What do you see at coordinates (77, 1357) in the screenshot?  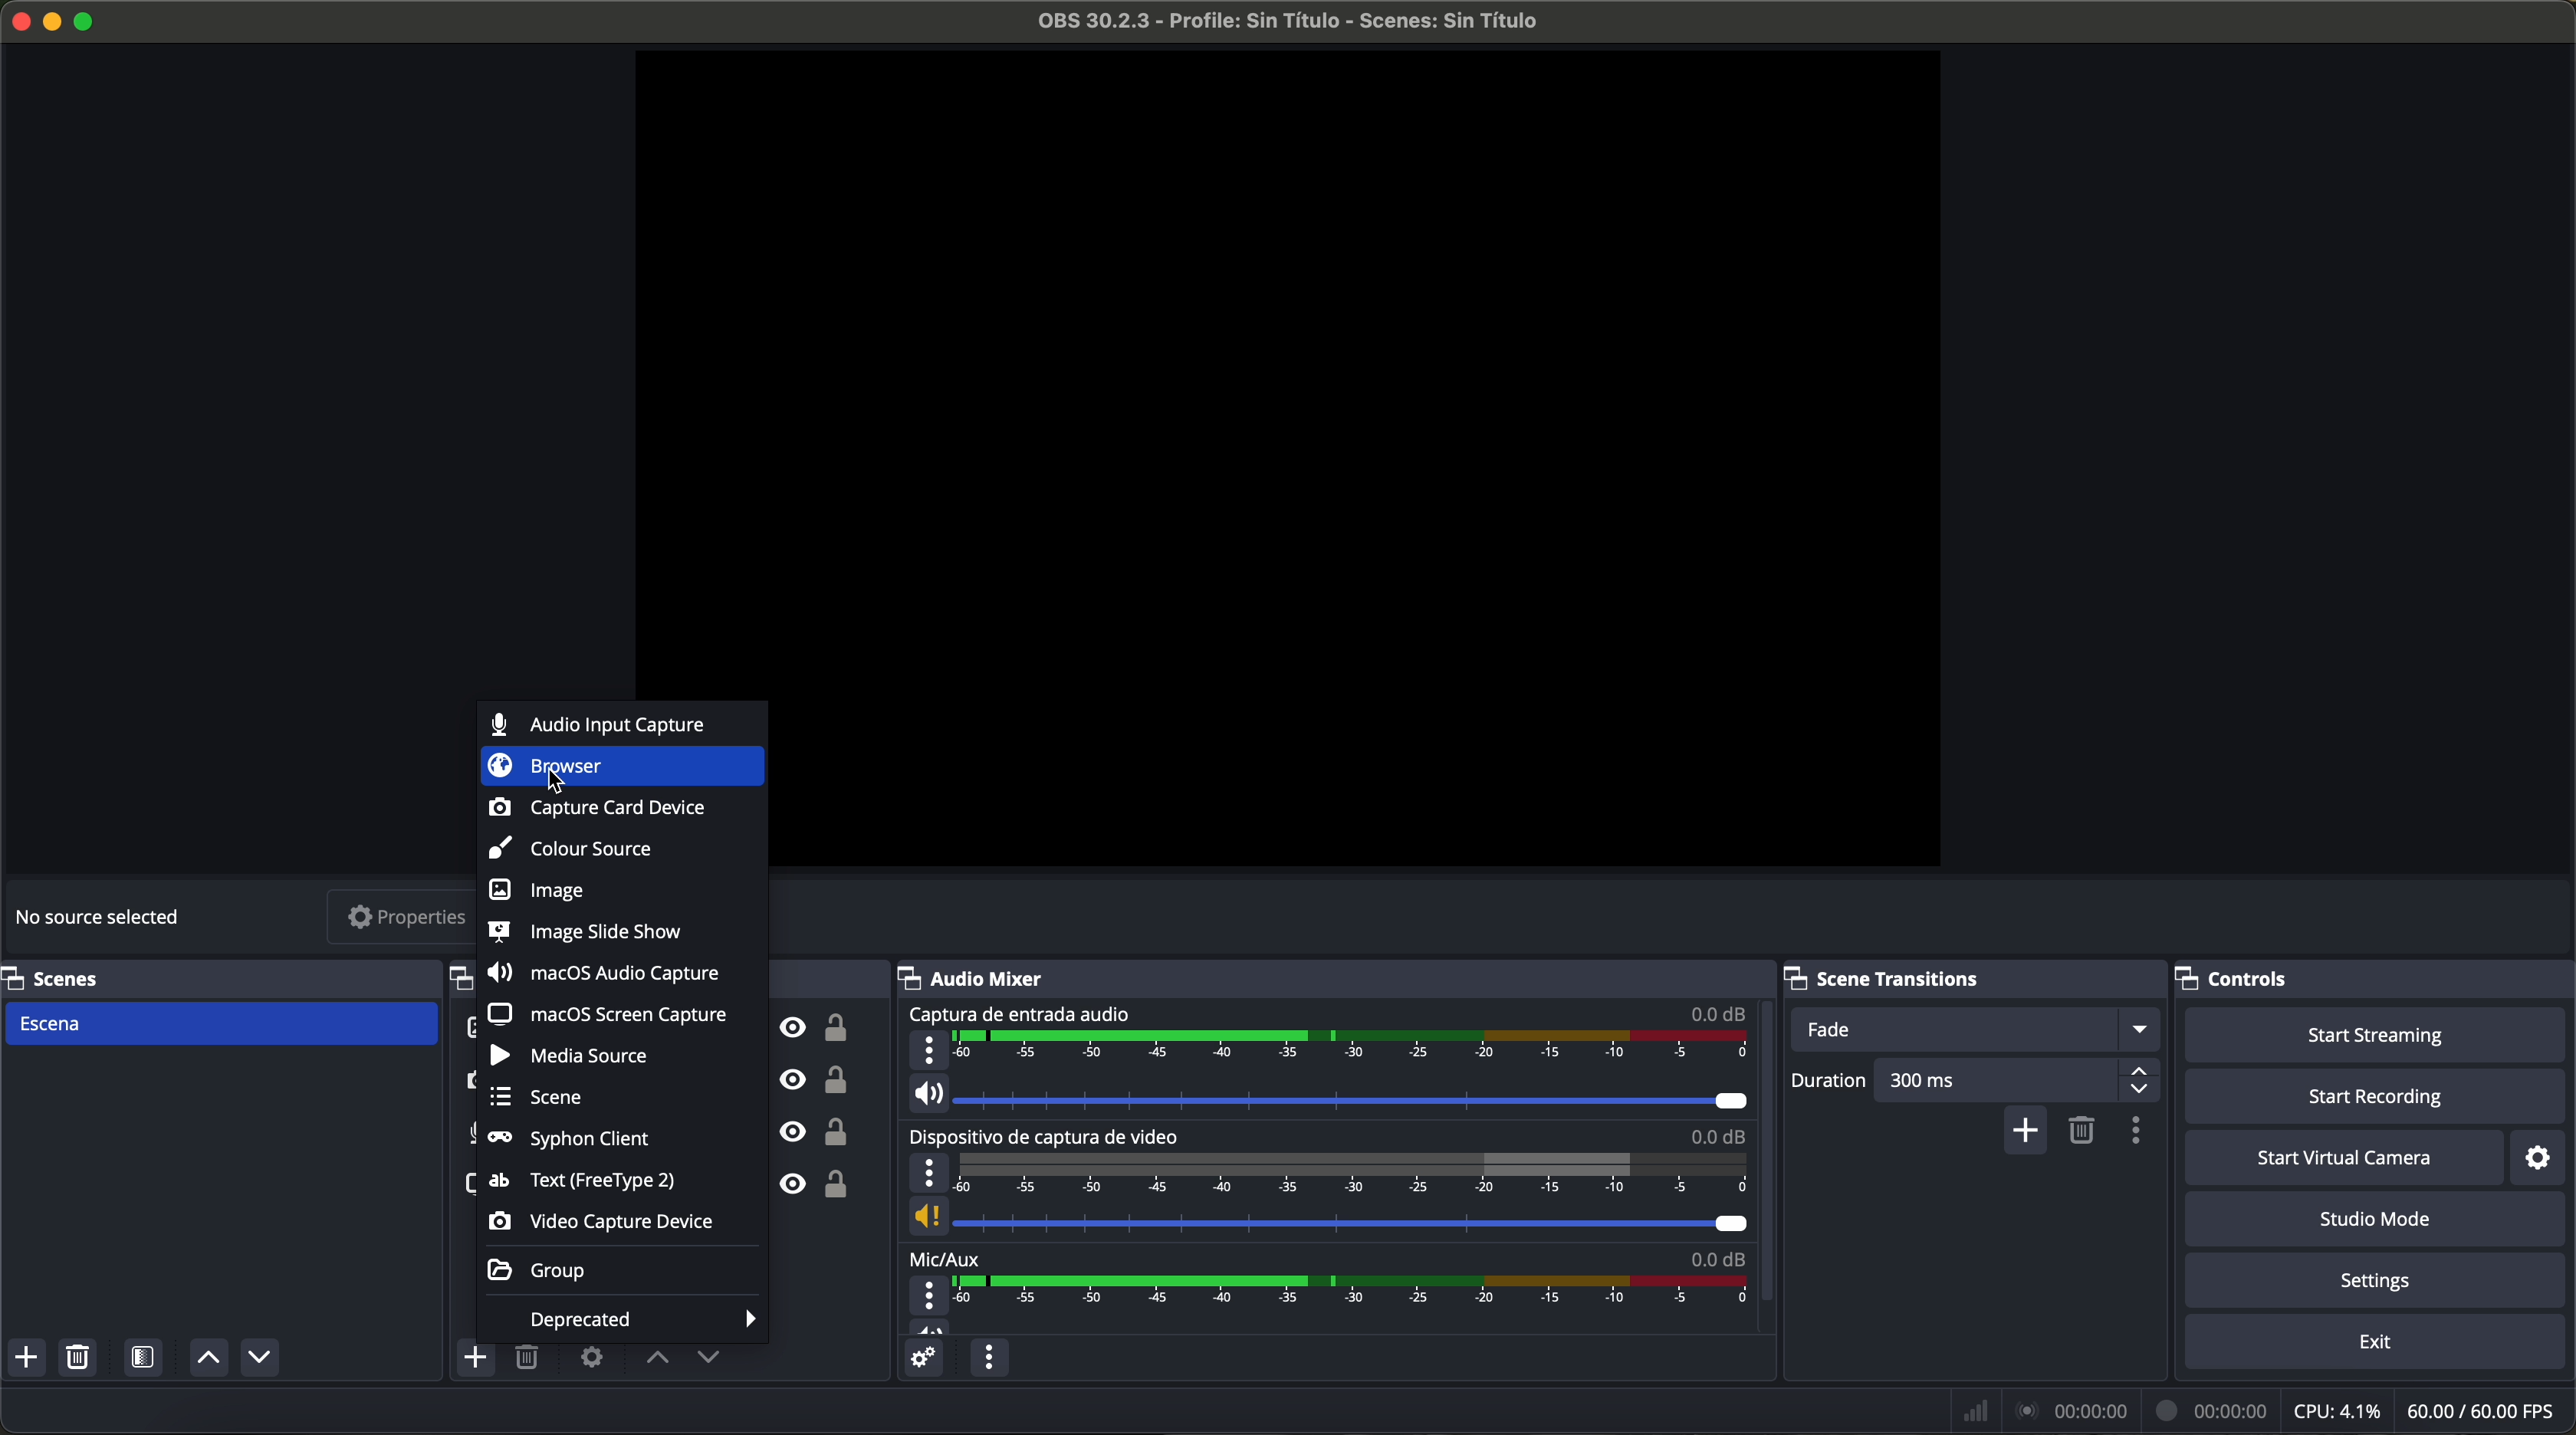 I see `remove selected scenes` at bounding box center [77, 1357].